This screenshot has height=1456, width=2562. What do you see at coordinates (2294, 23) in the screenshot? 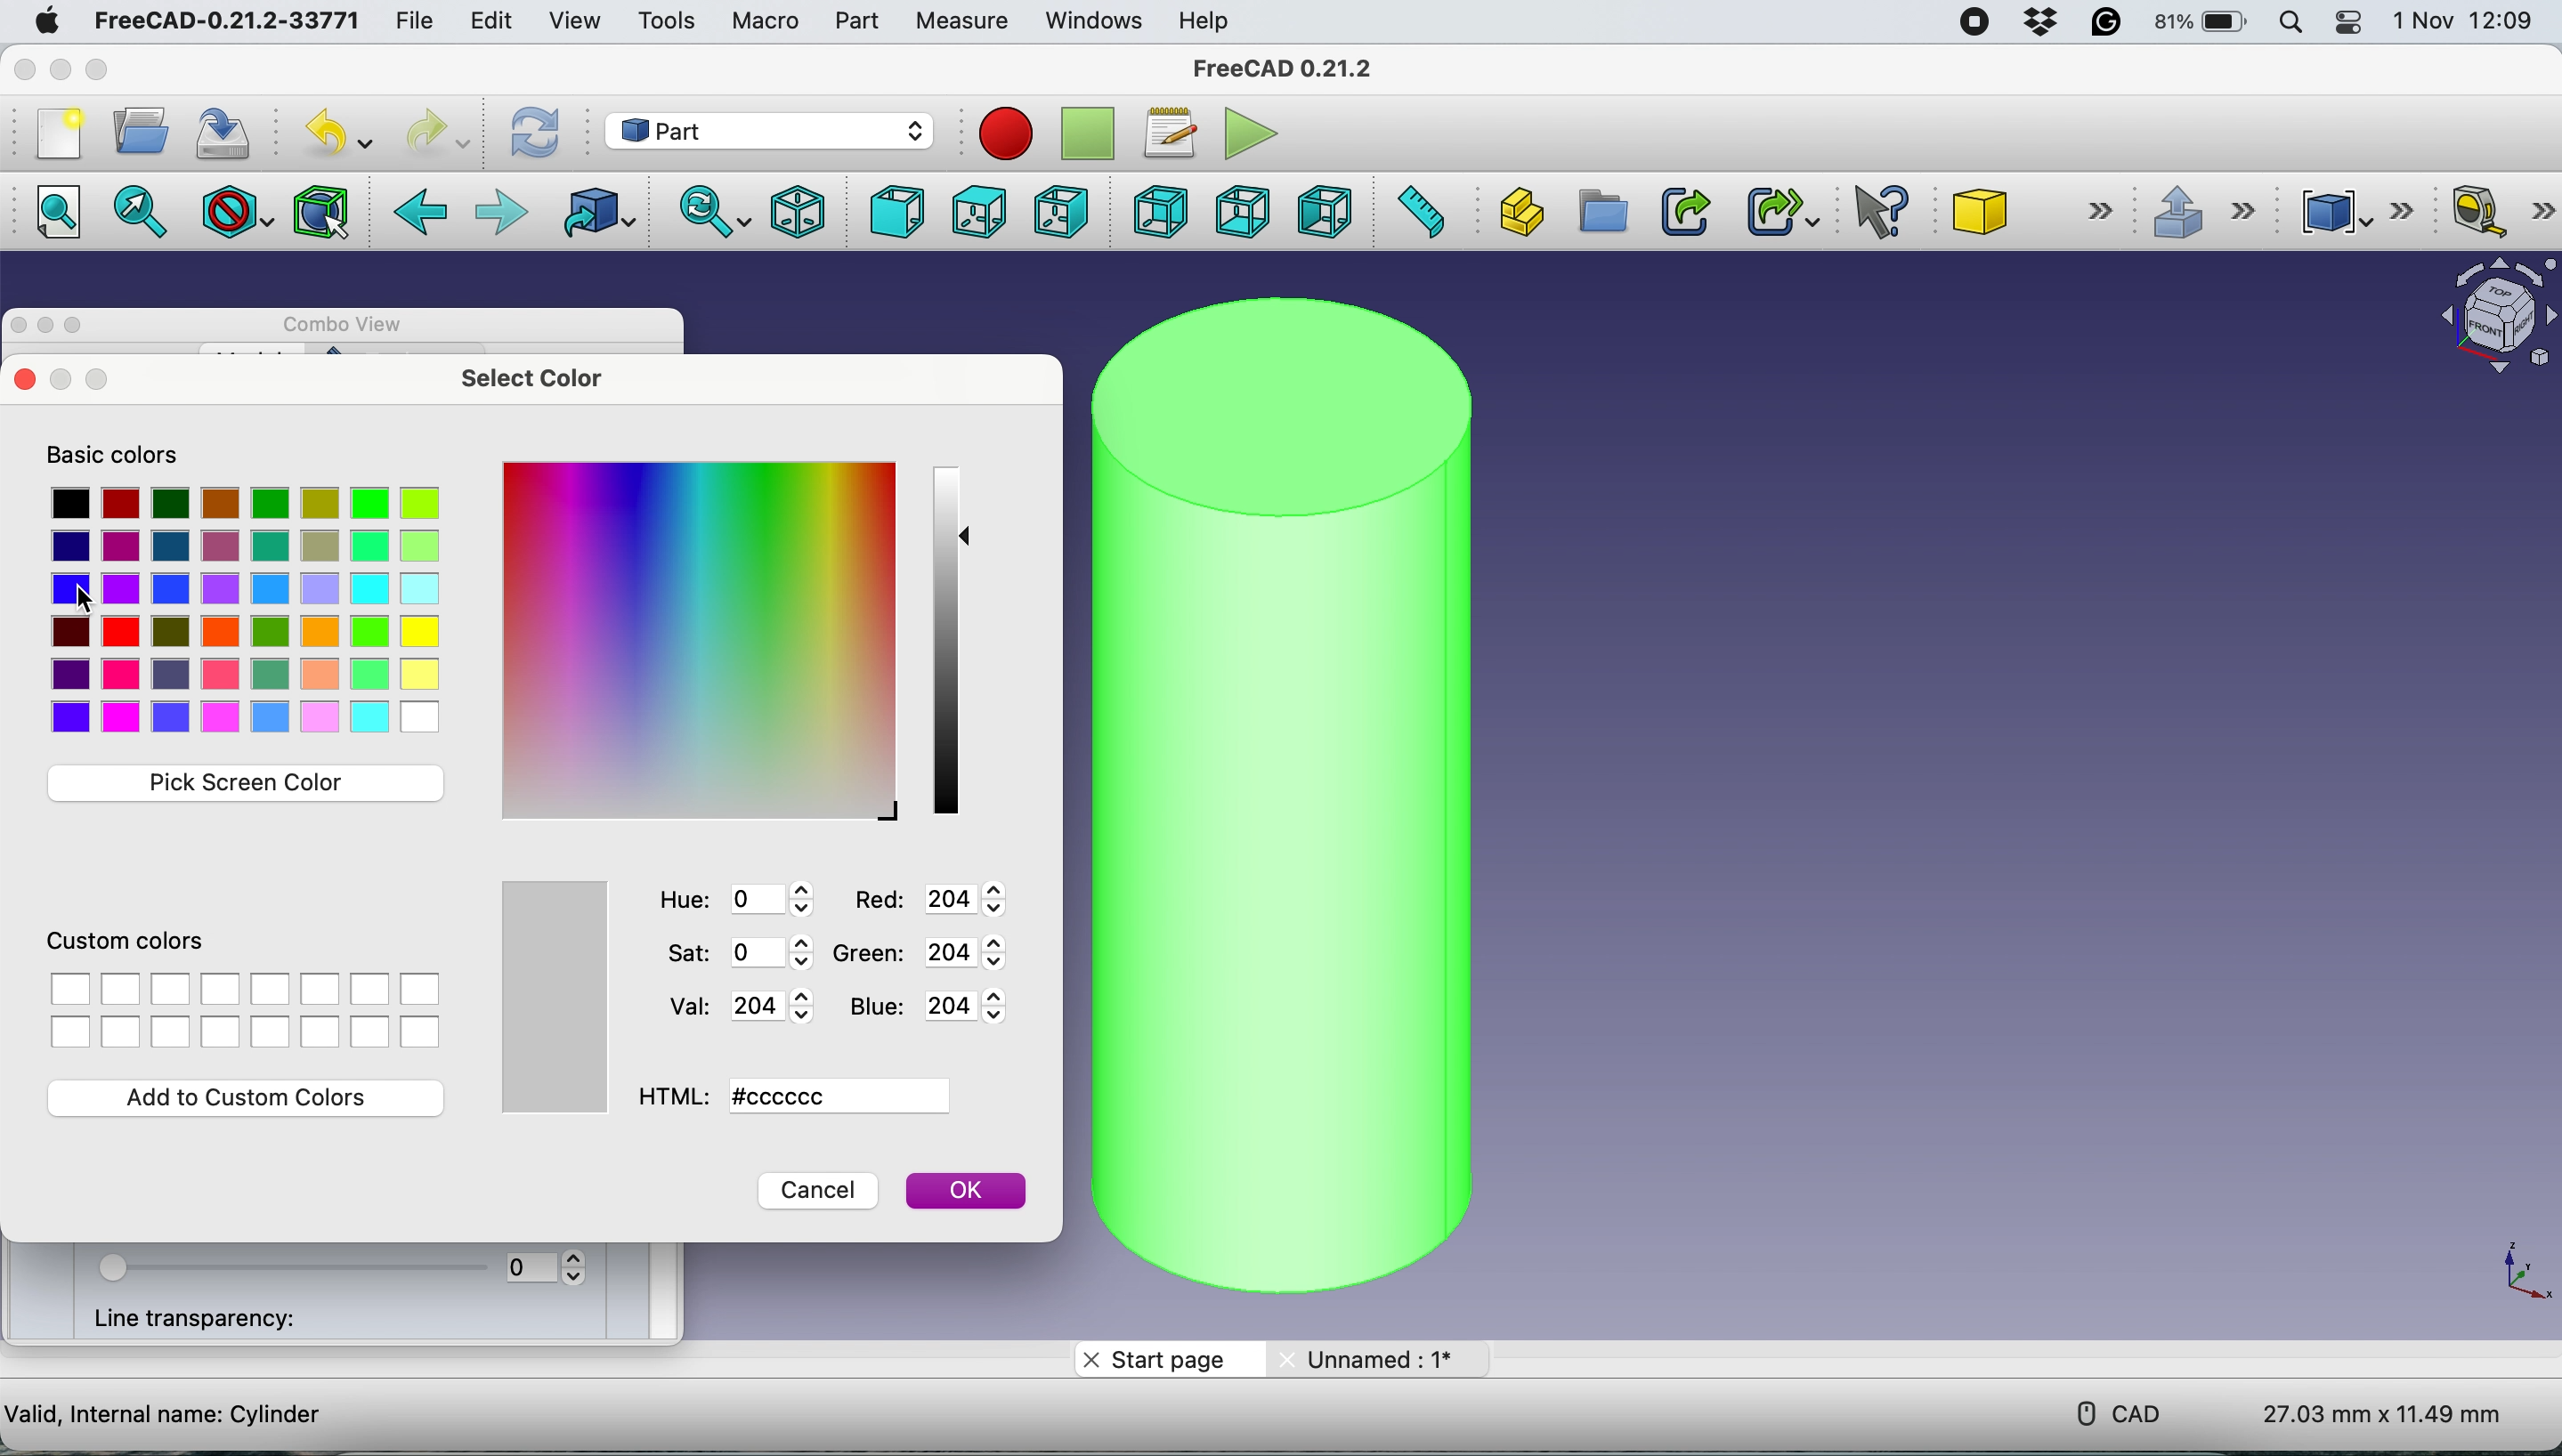
I see `spotlight search` at bounding box center [2294, 23].